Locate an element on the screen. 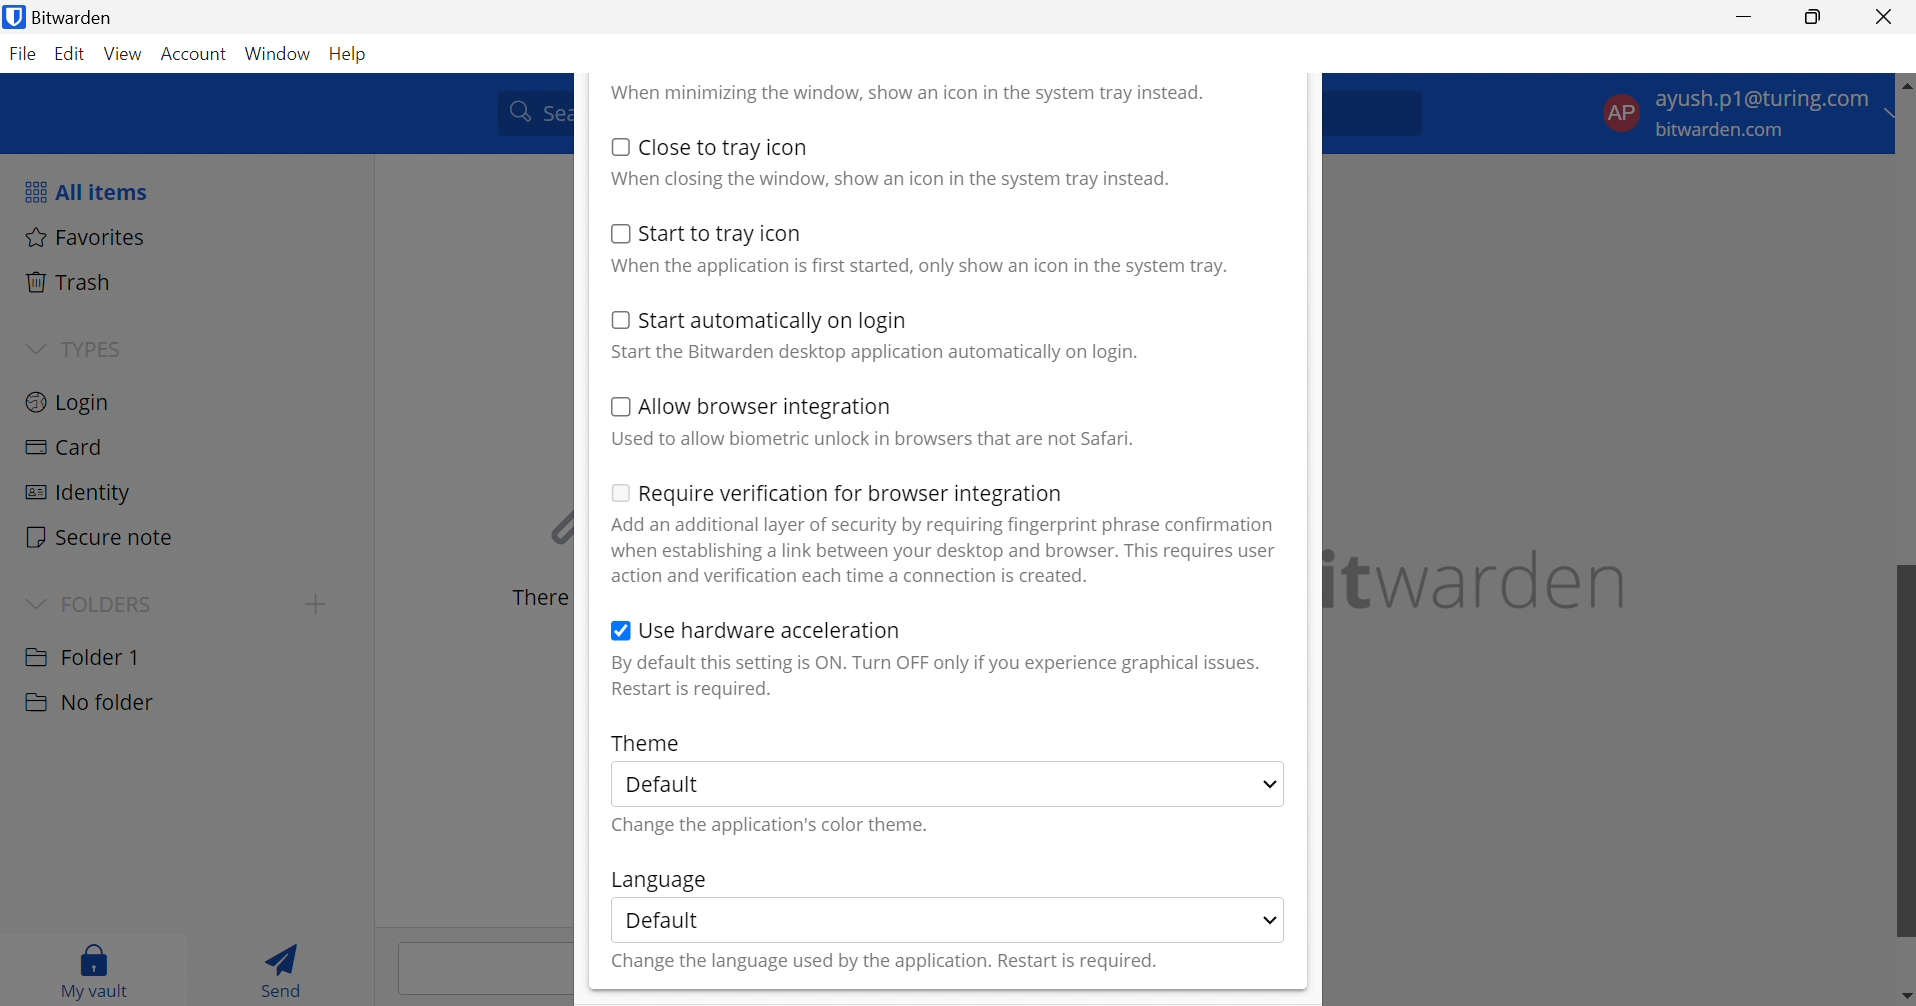  When the application is first started, only show an icon in the system tray. is located at coordinates (917, 267).